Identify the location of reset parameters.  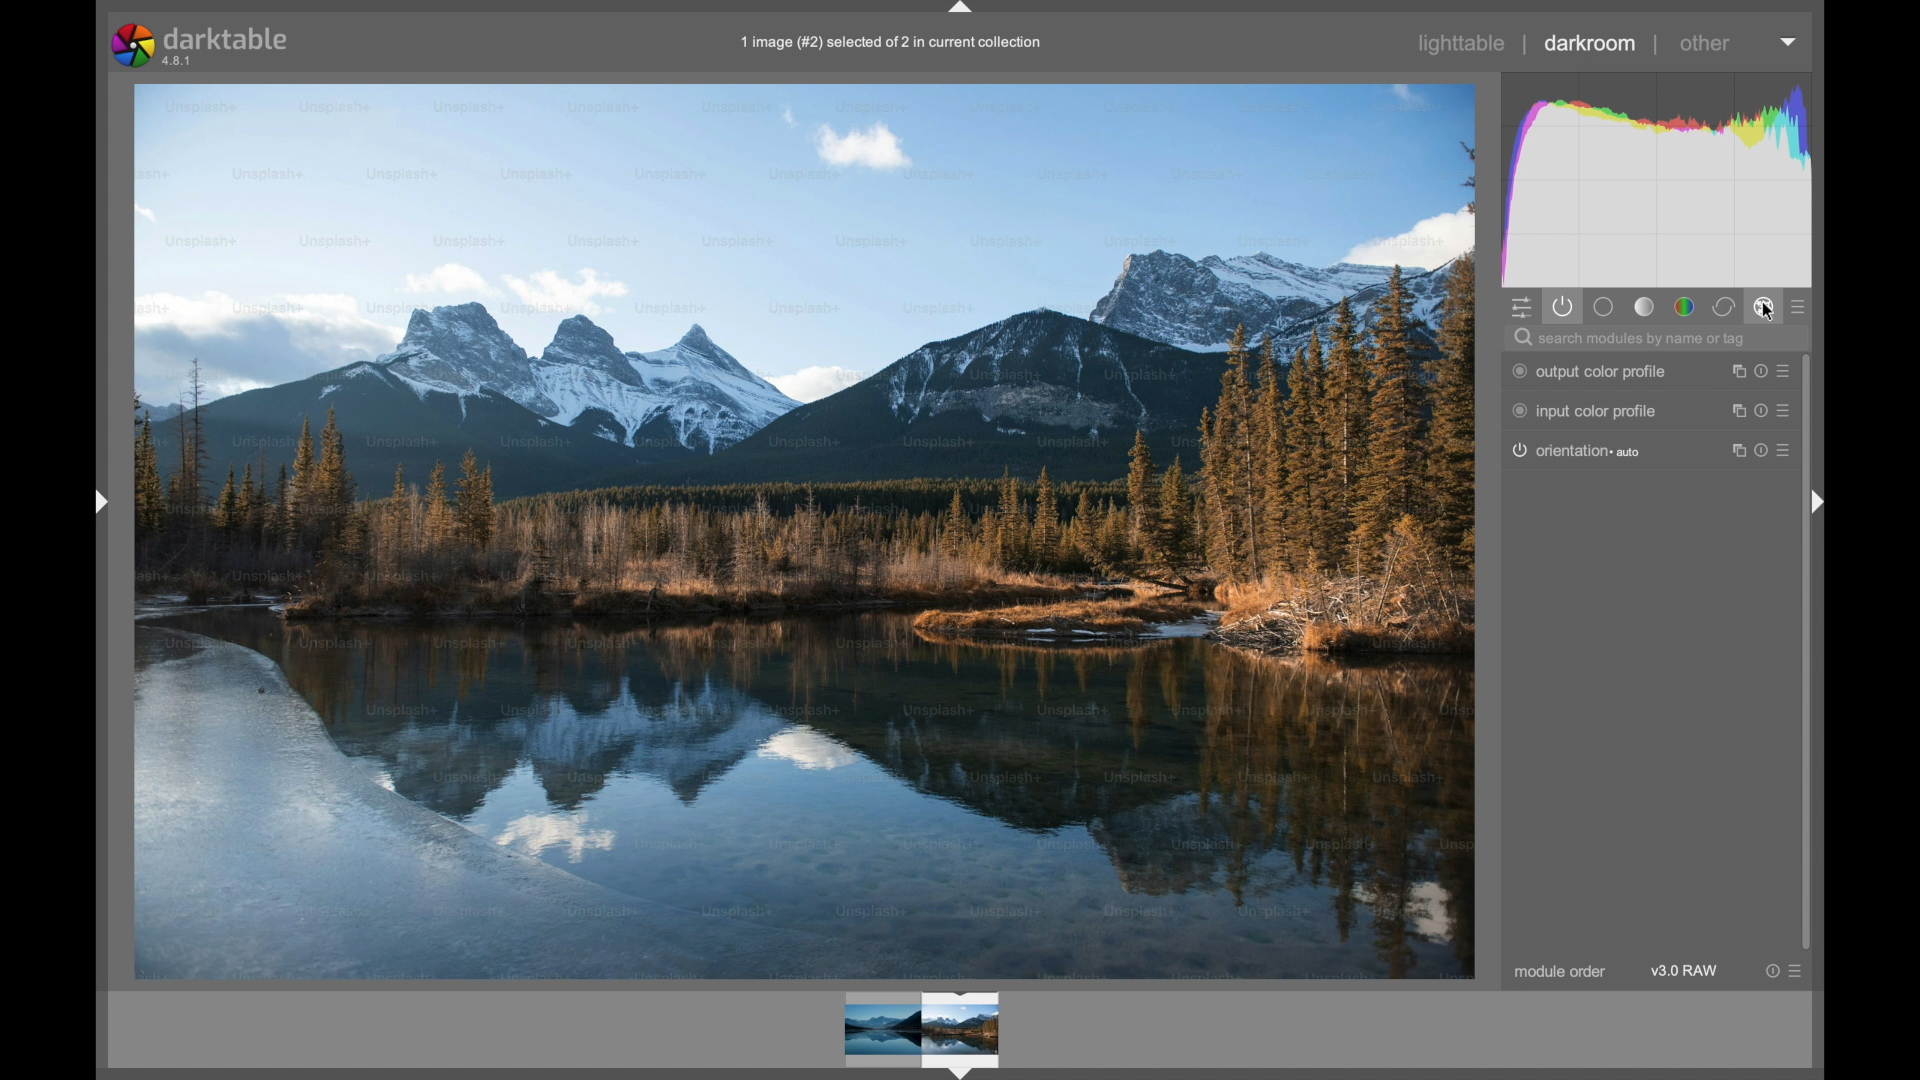
(1732, 371).